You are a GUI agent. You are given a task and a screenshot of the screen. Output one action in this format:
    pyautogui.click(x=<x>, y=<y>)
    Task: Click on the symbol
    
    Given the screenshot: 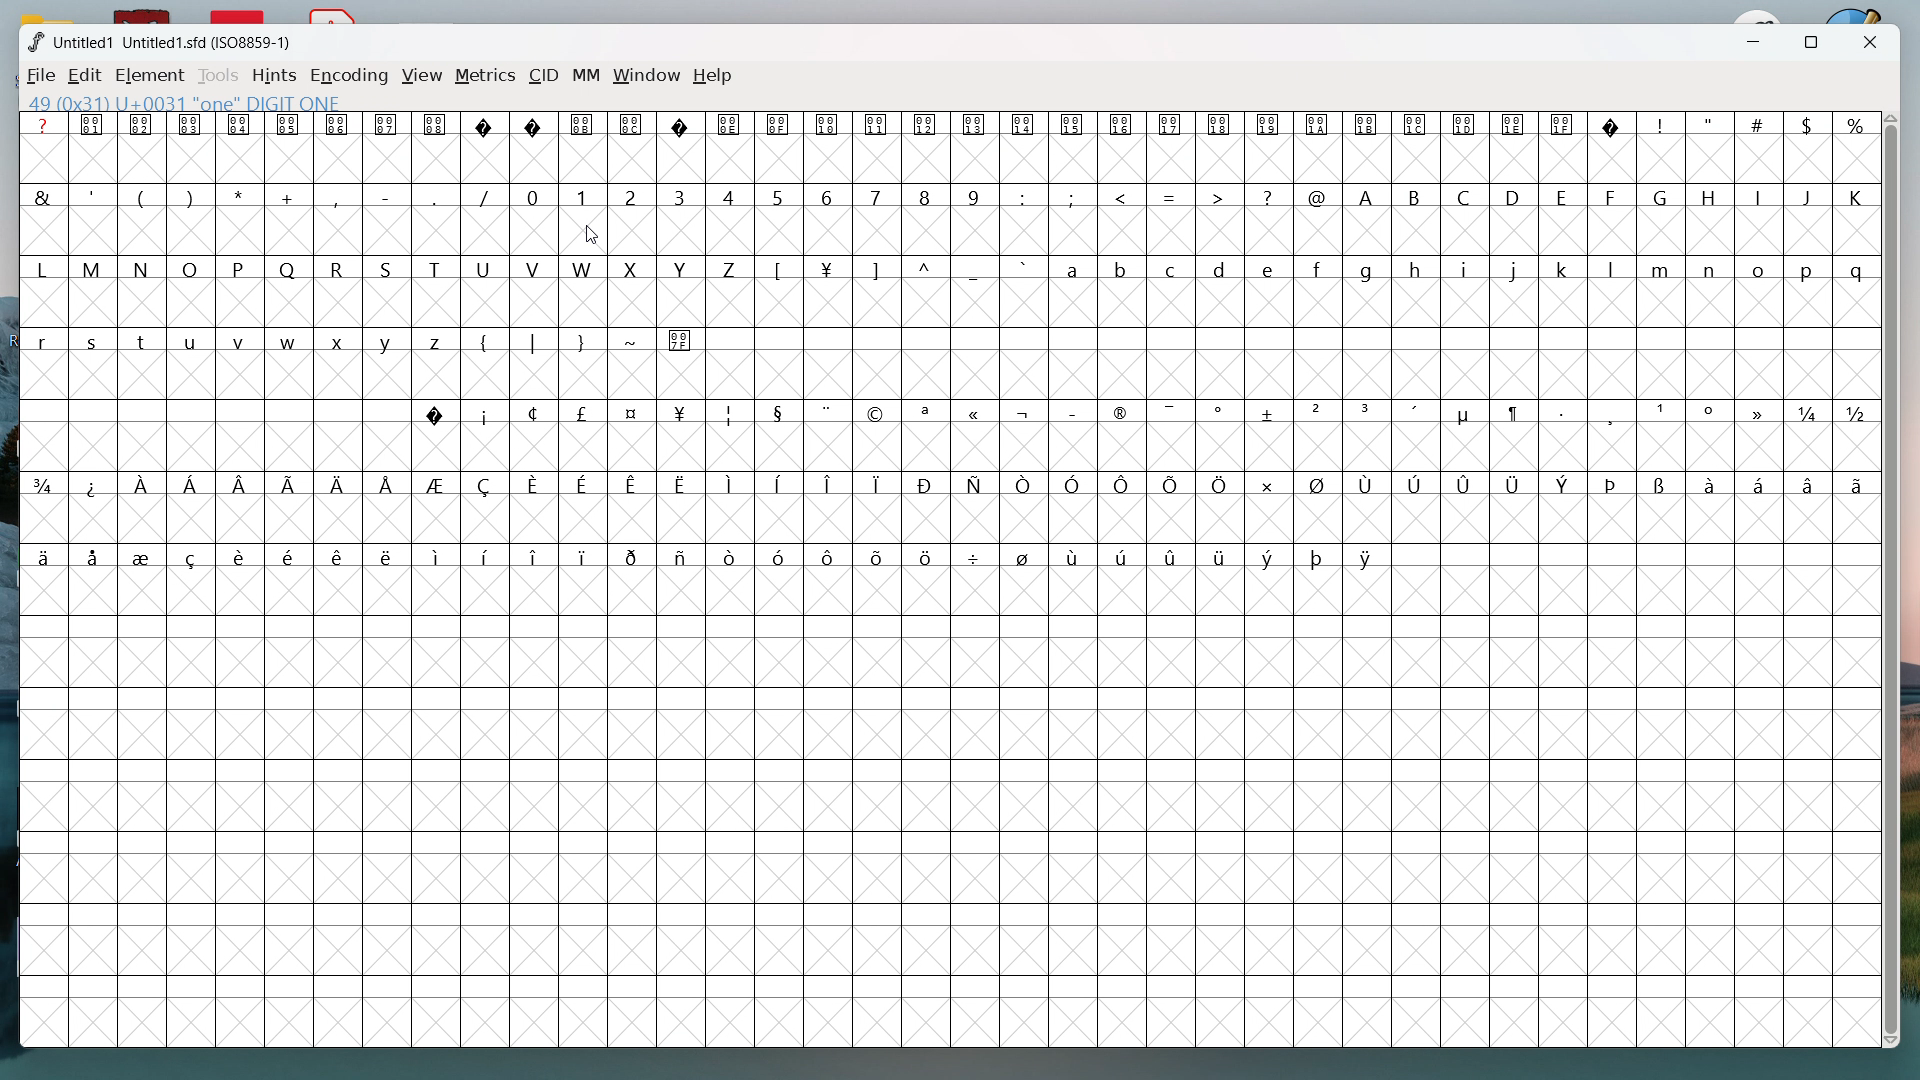 What is the action you would take?
    pyautogui.click(x=1370, y=411)
    